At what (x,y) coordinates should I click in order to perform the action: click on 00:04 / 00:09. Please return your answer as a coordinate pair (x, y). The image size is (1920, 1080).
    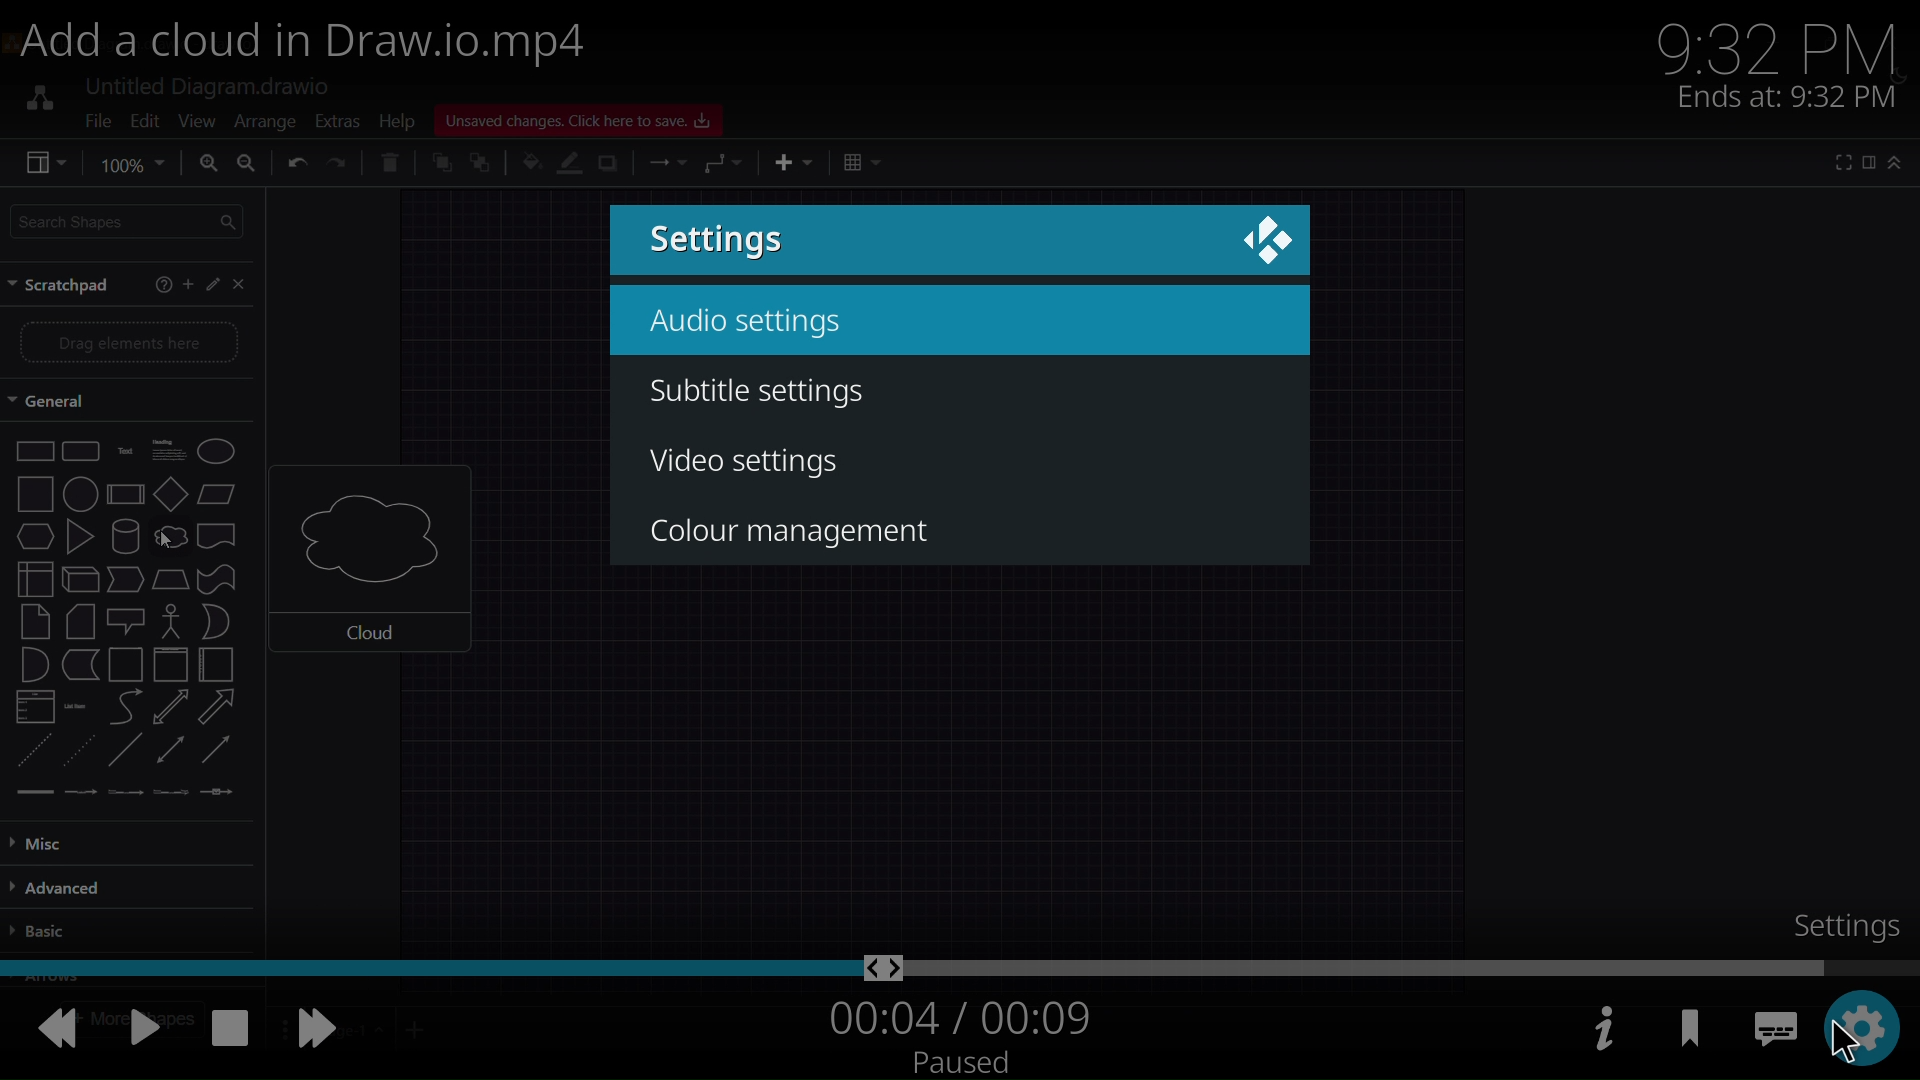
    Looking at the image, I should click on (956, 1018).